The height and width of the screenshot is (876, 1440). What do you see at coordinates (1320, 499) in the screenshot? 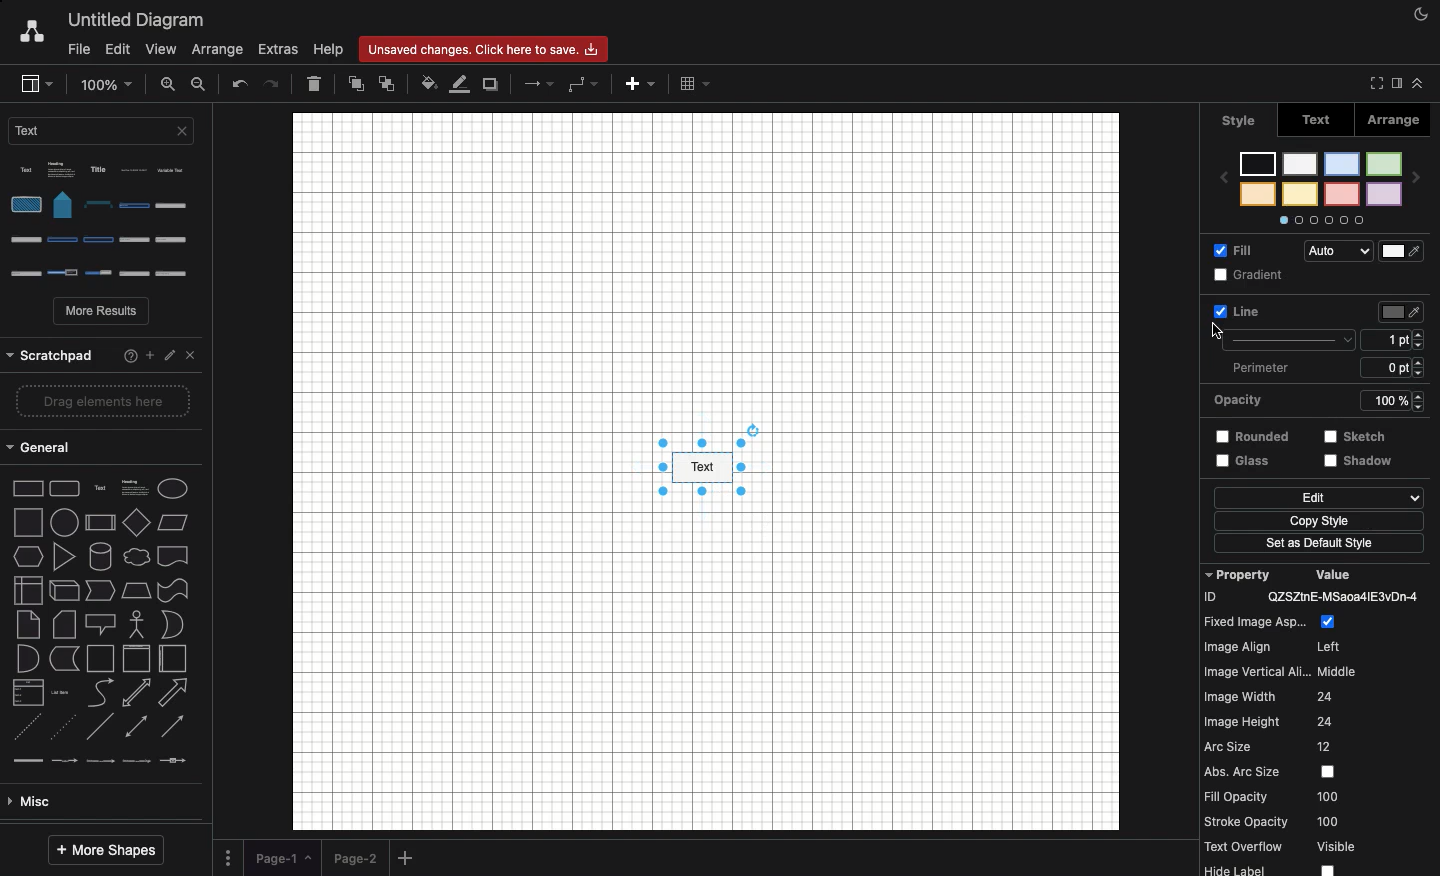
I see `Copy style` at bounding box center [1320, 499].